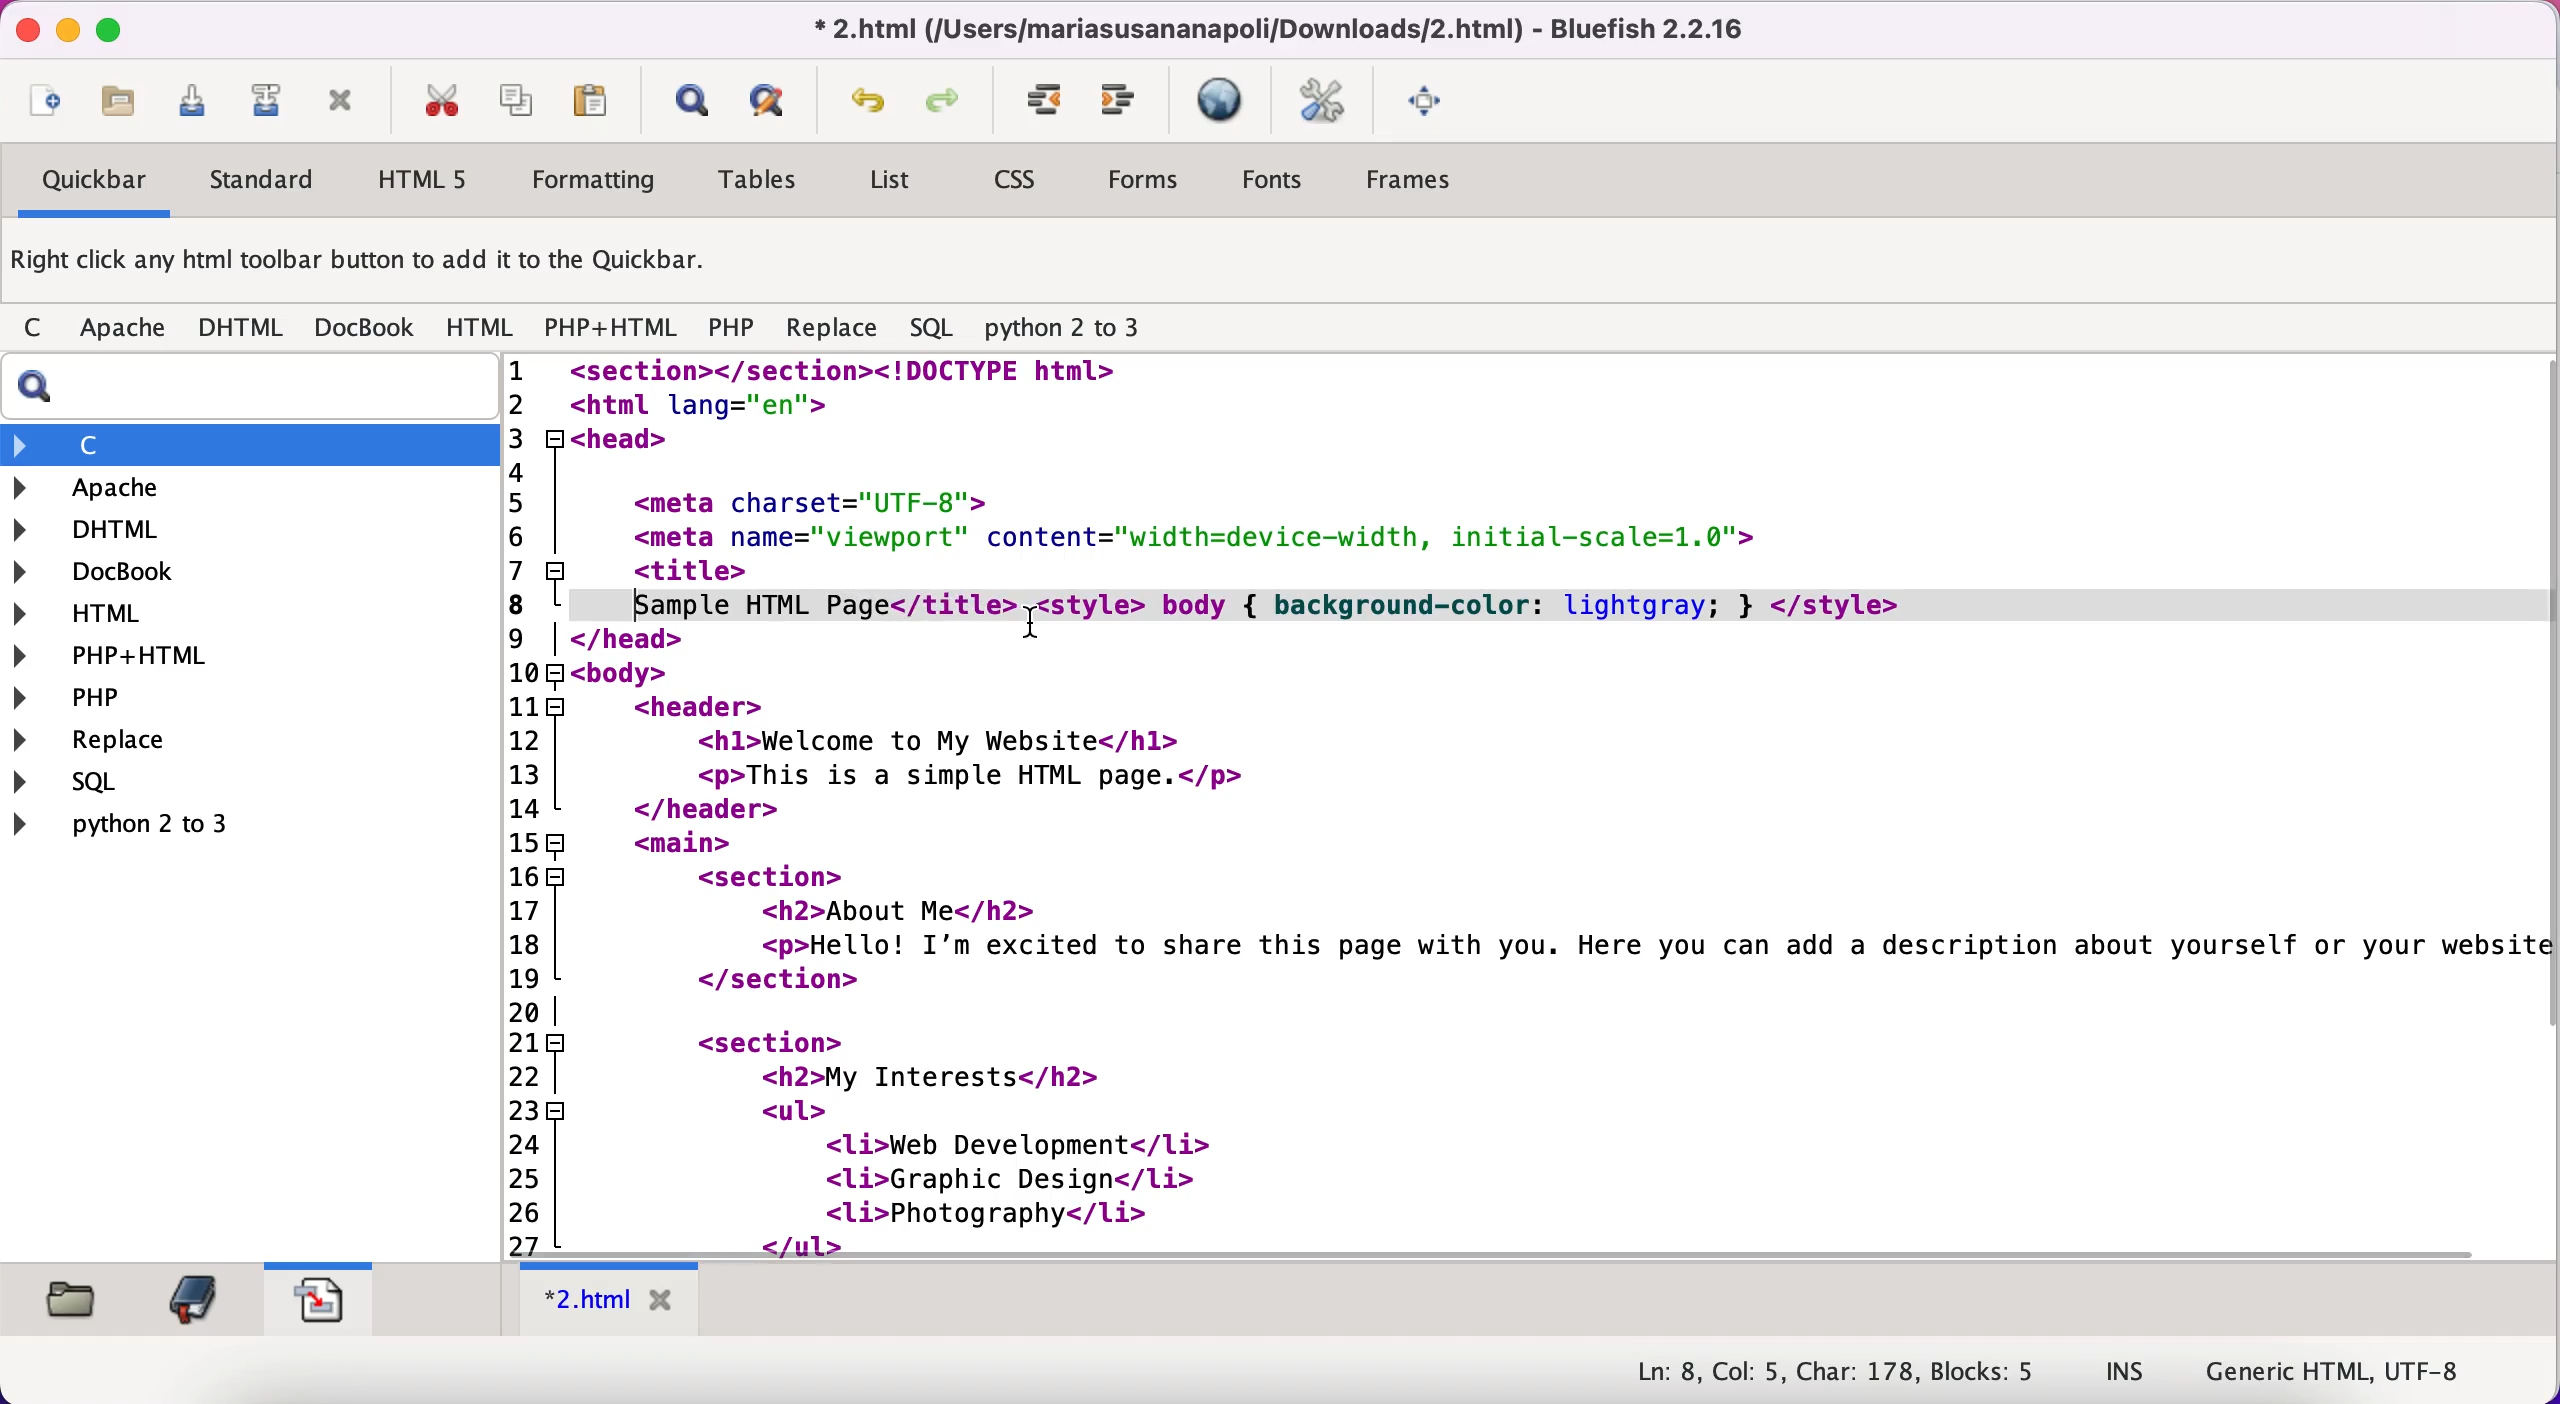 The height and width of the screenshot is (1404, 2560). What do you see at coordinates (126, 657) in the screenshot?
I see `php+html` at bounding box center [126, 657].